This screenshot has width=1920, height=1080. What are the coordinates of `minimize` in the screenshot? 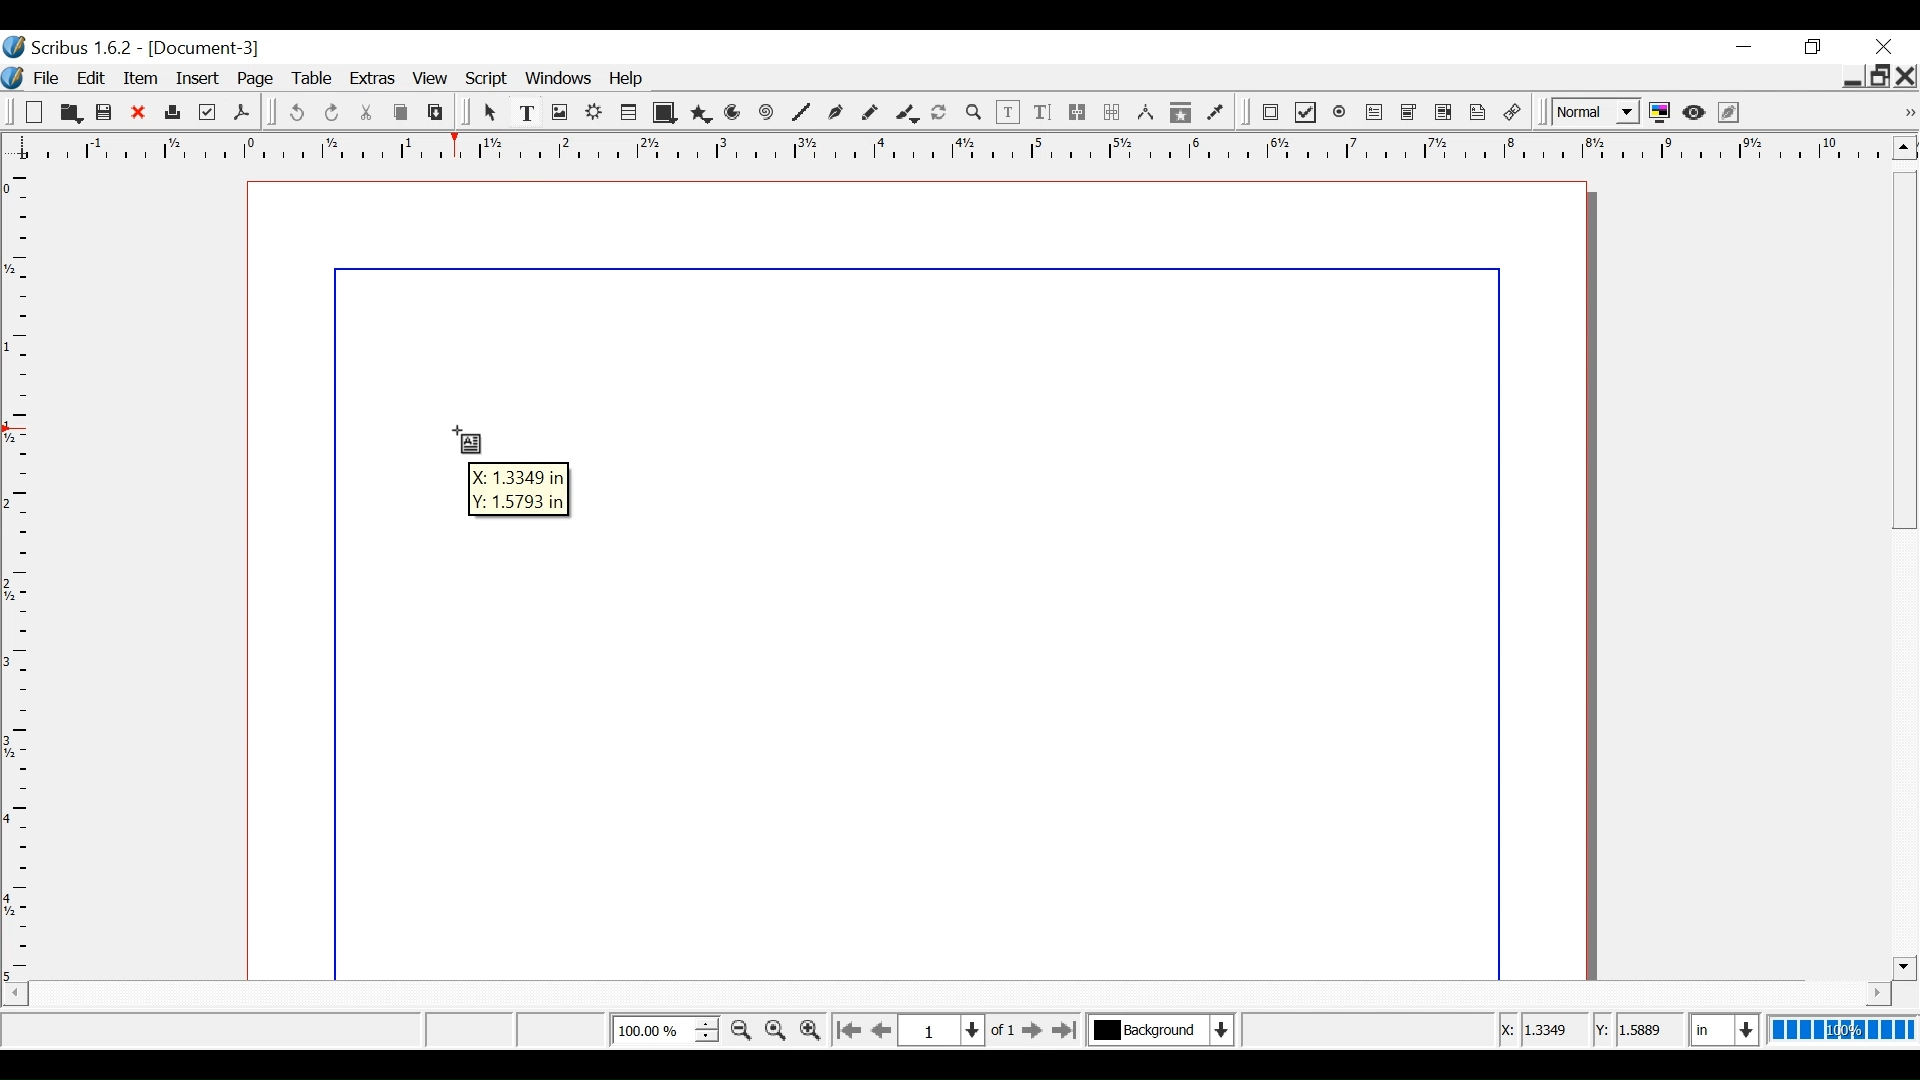 It's located at (1743, 46).